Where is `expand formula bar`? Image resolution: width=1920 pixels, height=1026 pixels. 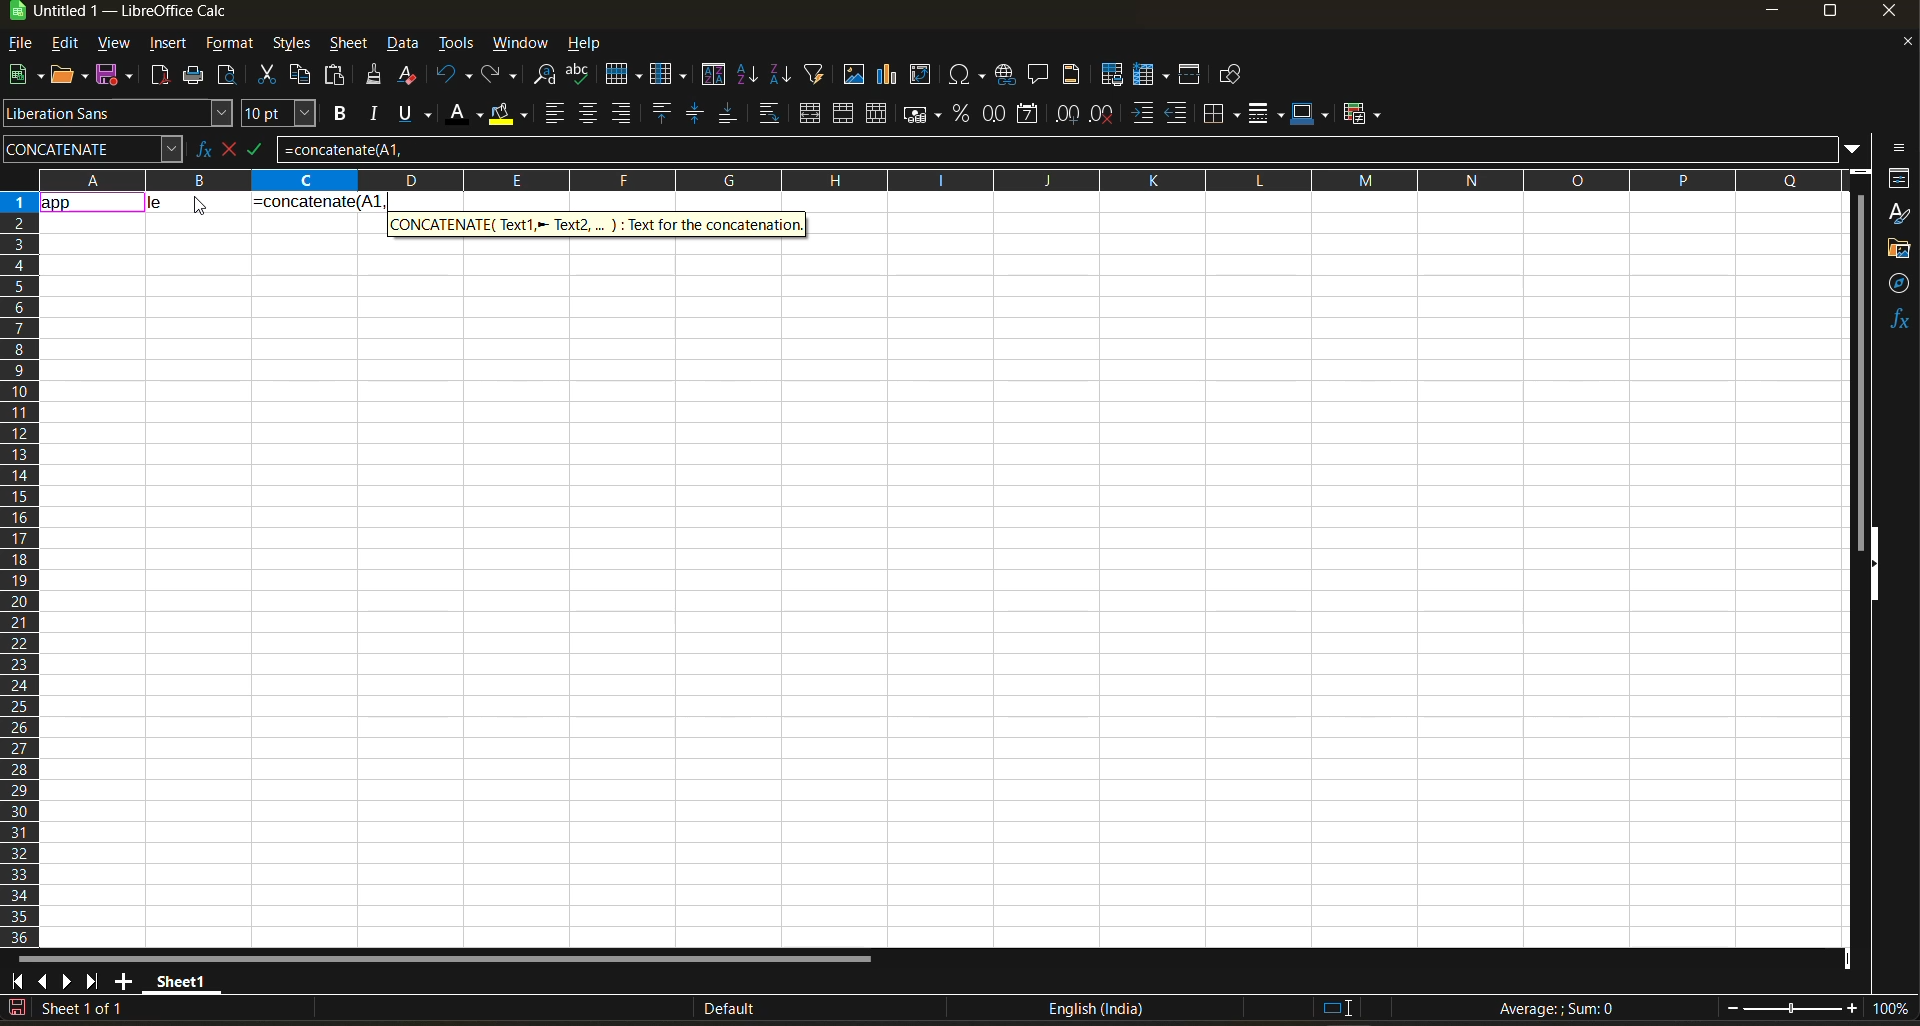
expand formula bar is located at coordinates (1853, 147).